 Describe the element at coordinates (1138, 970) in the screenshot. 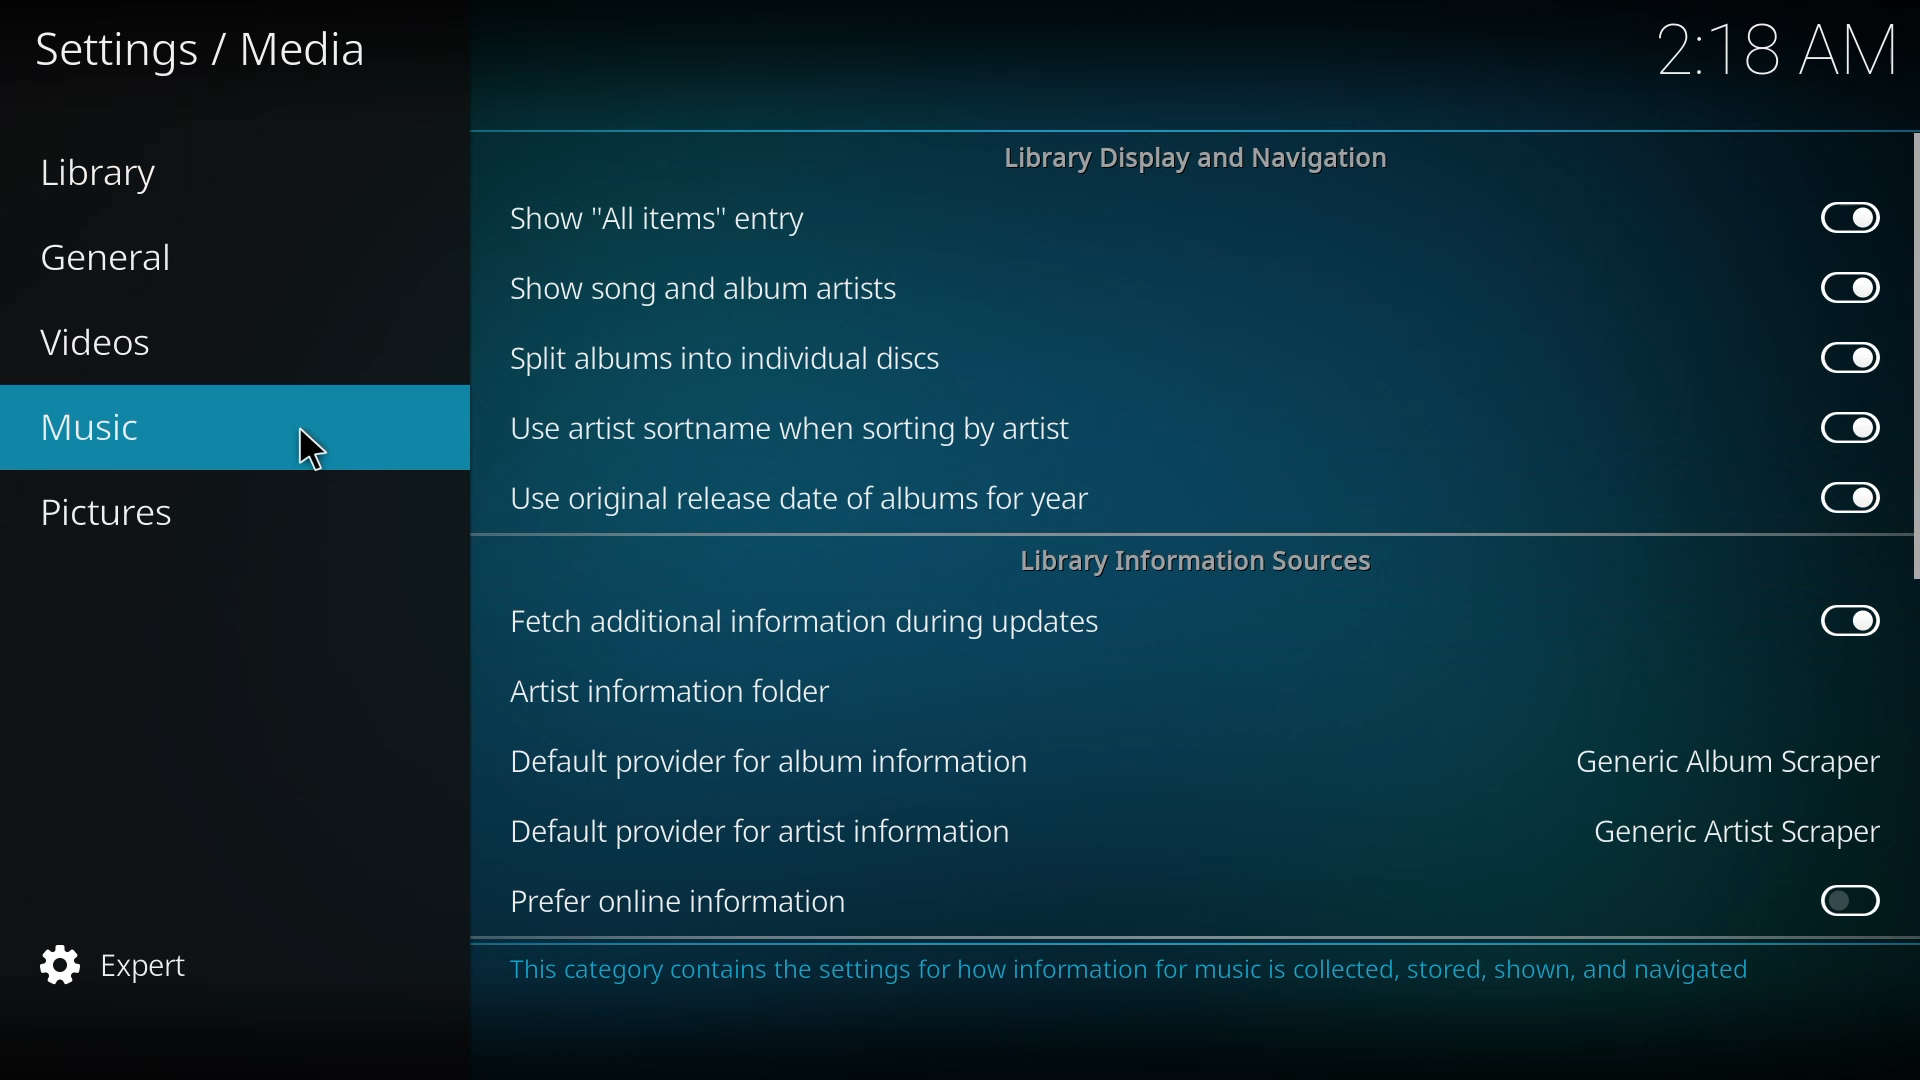

I see `info` at that location.